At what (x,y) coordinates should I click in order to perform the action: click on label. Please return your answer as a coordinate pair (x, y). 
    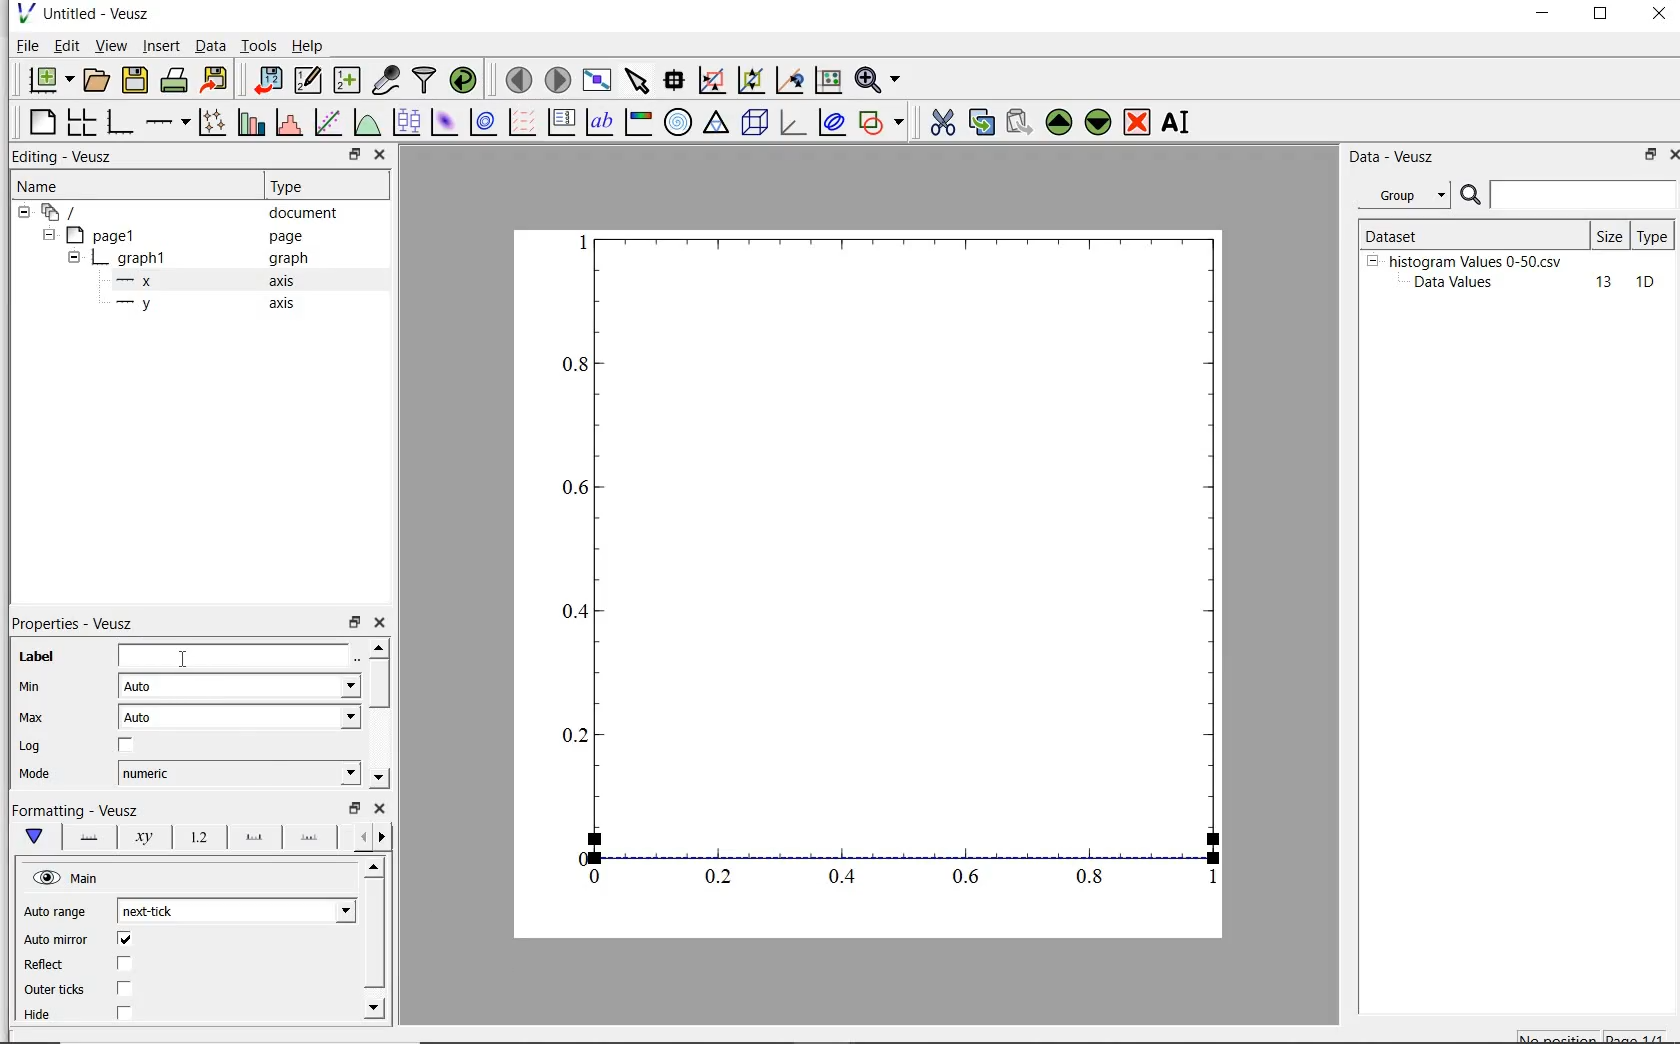
    Looking at the image, I should click on (37, 657).